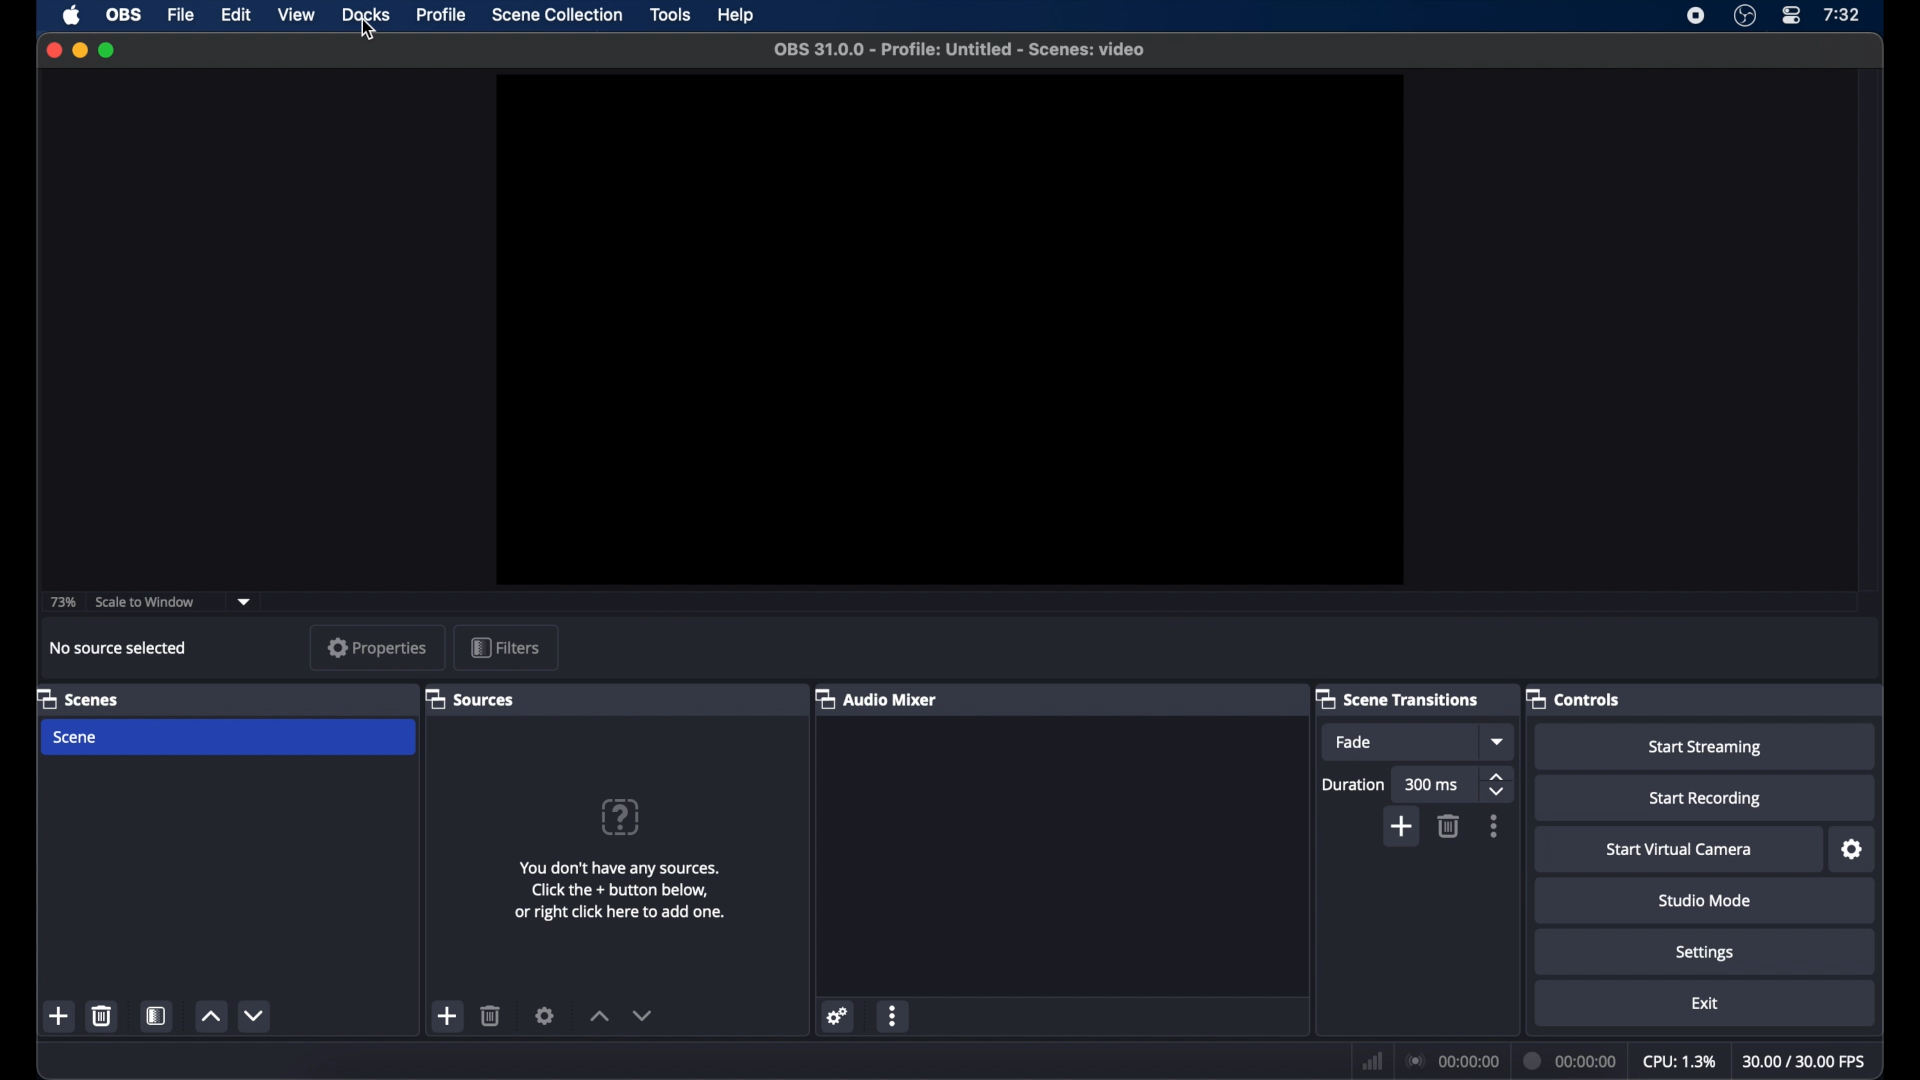 This screenshot has width=1920, height=1080. What do you see at coordinates (1705, 799) in the screenshot?
I see `start recording` at bounding box center [1705, 799].